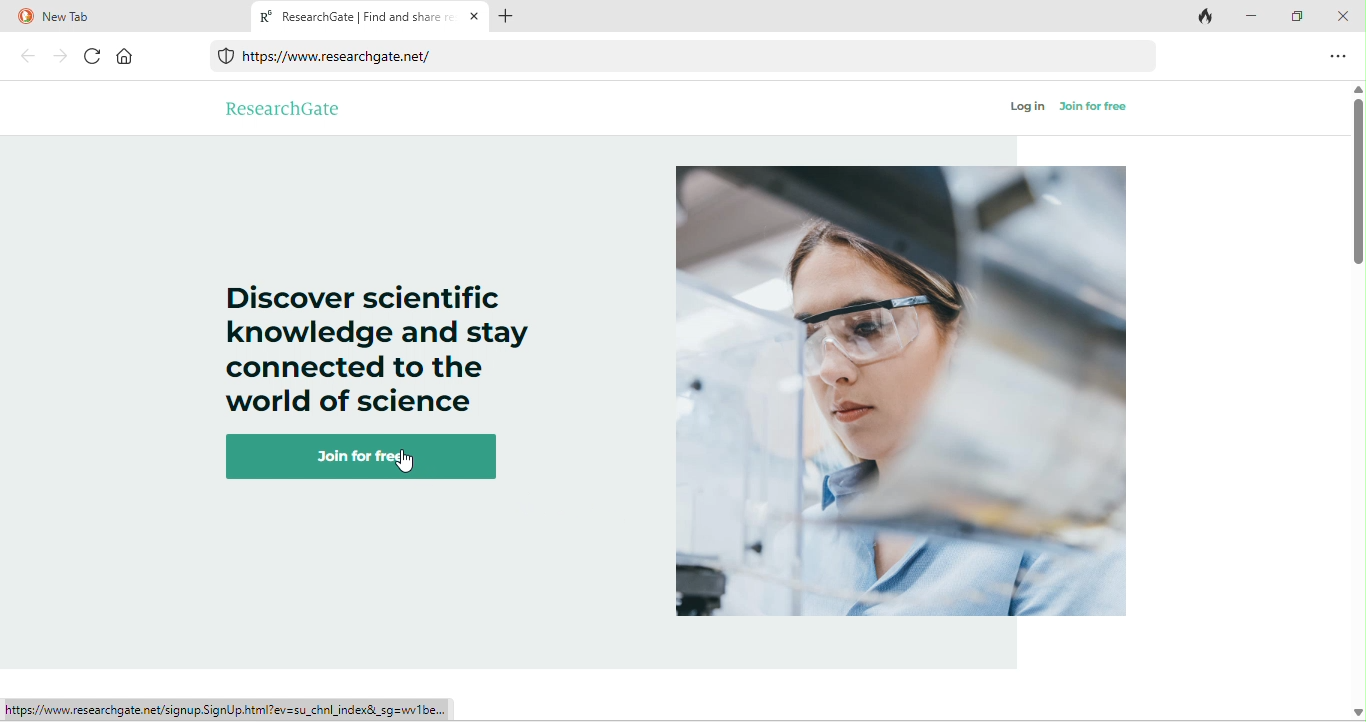 This screenshot has height=722, width=1366. I want to click on track tab, so click(1207, 18).